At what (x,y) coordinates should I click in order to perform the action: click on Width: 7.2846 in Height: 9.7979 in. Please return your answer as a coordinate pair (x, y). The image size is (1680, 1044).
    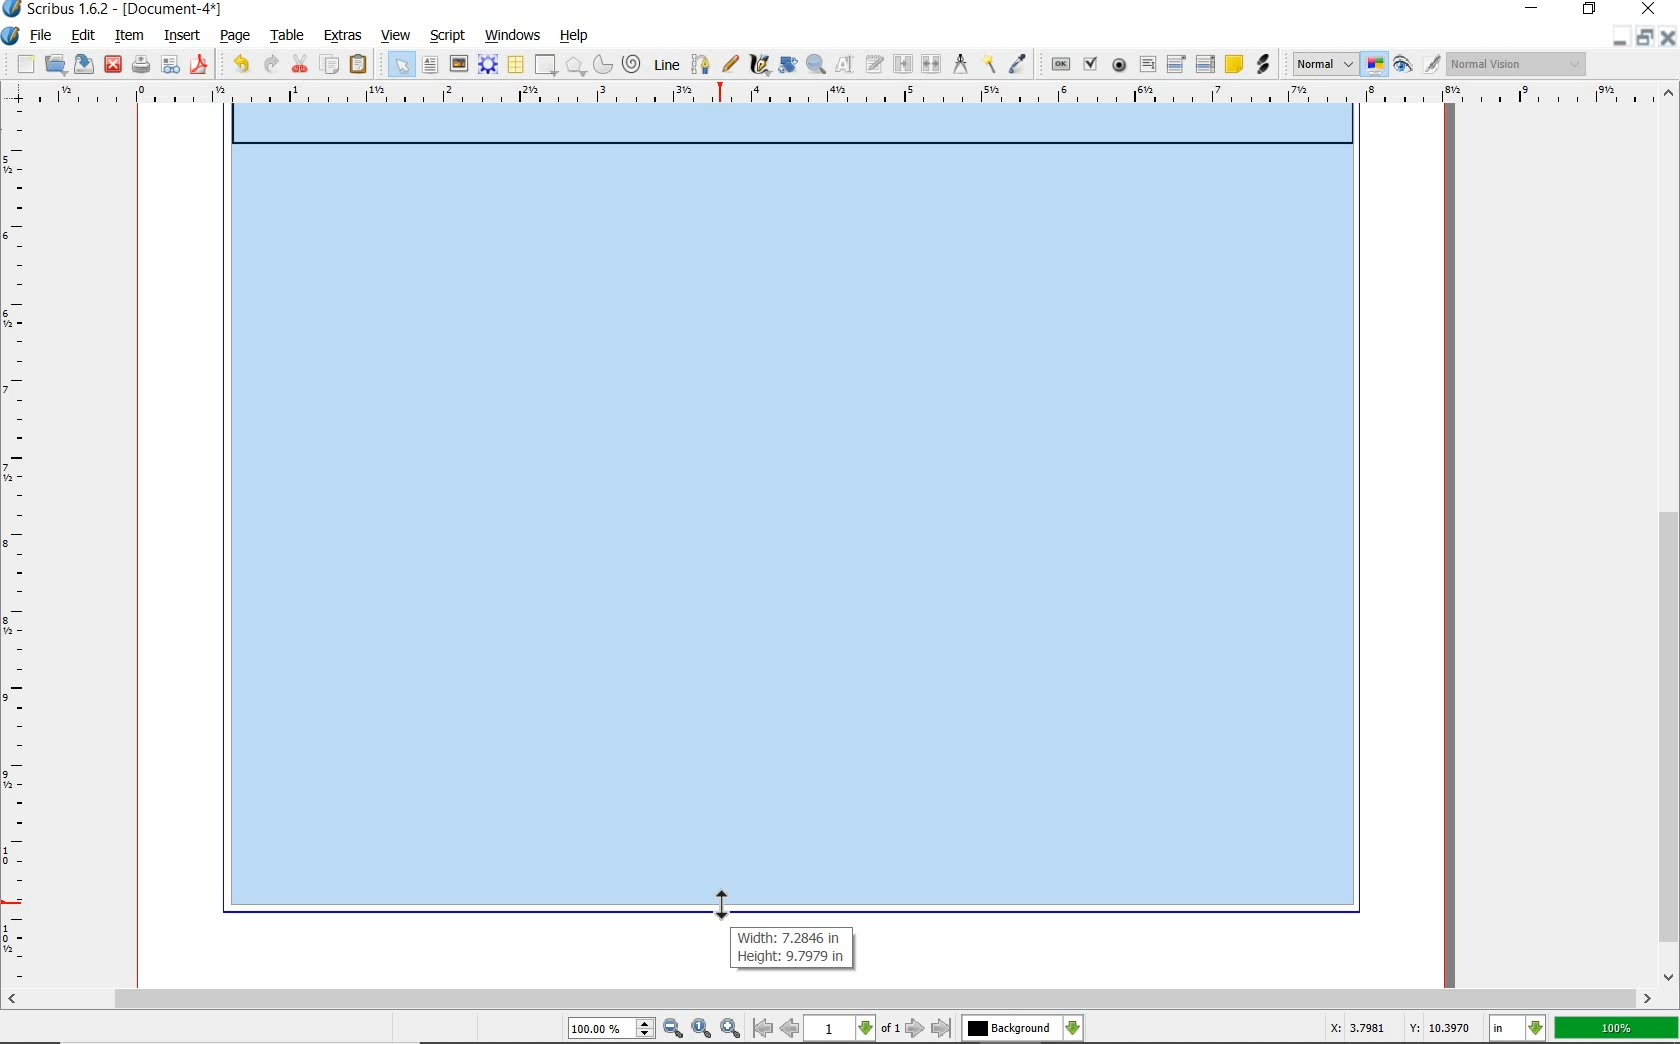
    Looking at the image, I should click on (789, 948).